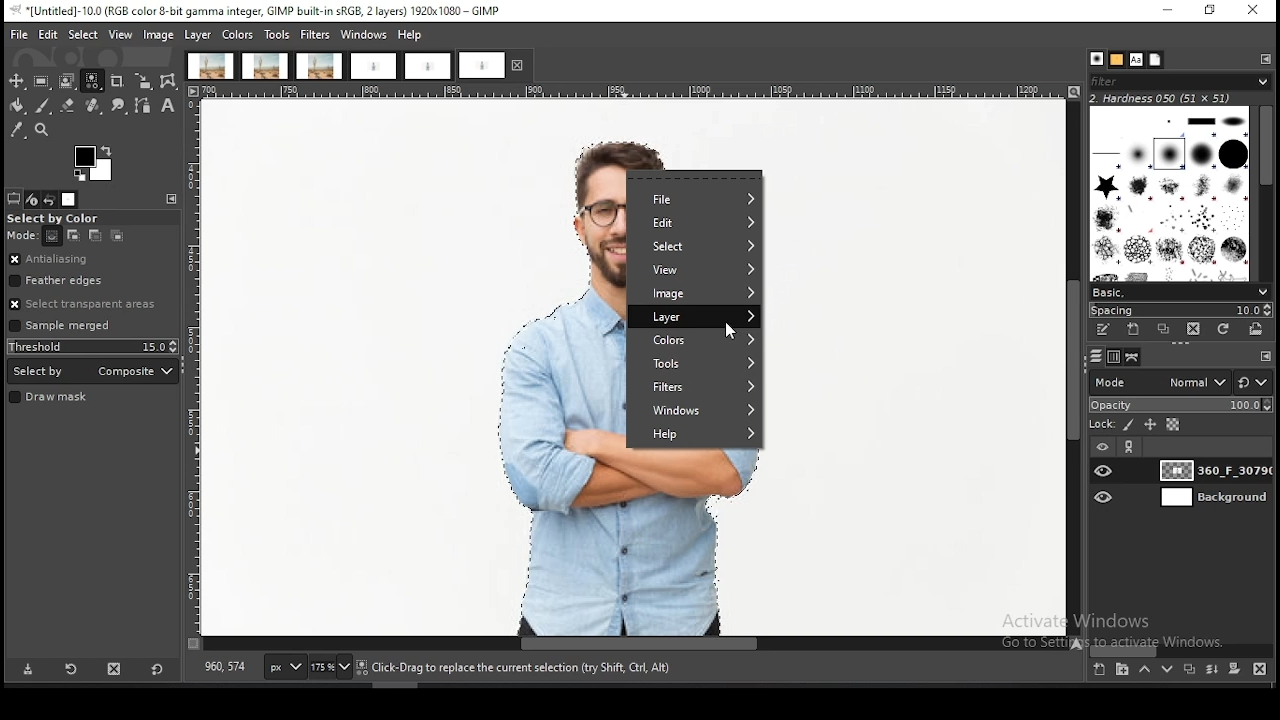 This screenshot has height=720, width=1280. I want to click on configure this tab, so click(175, 201).